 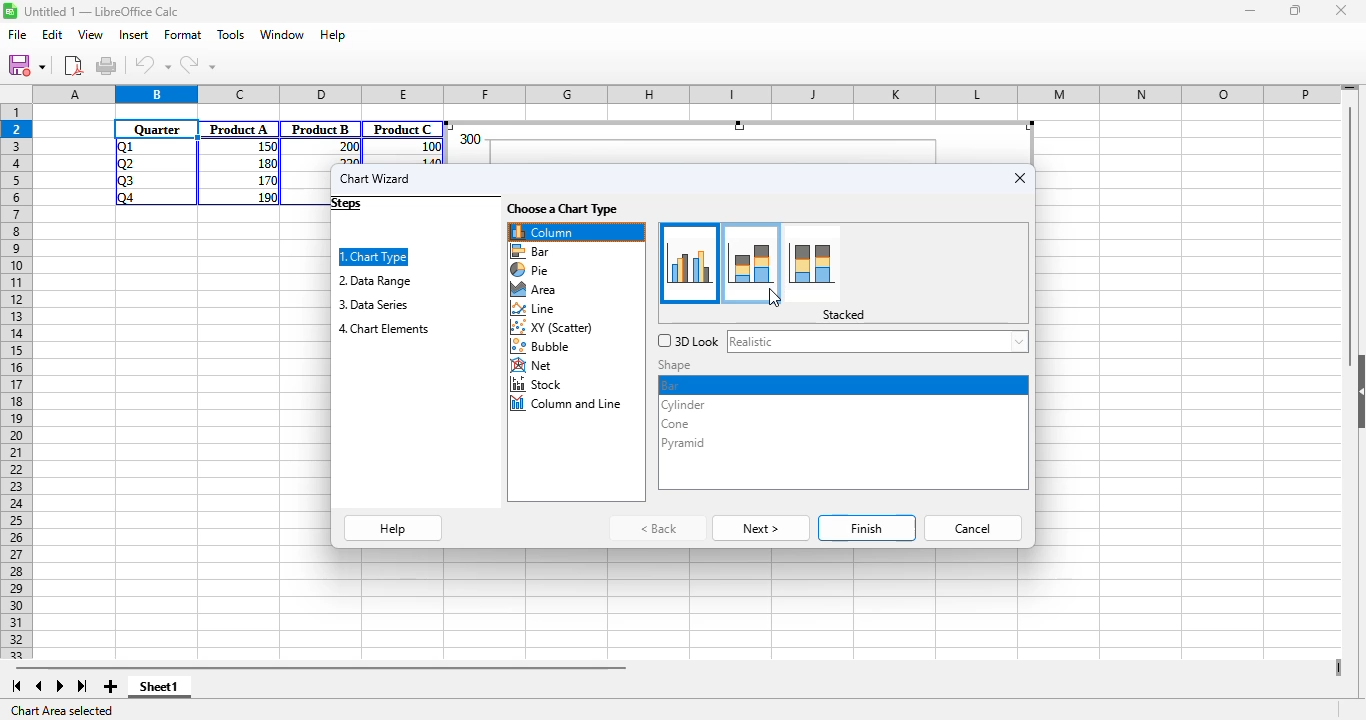 I want to click on realistic, so click(x=877, y=341).